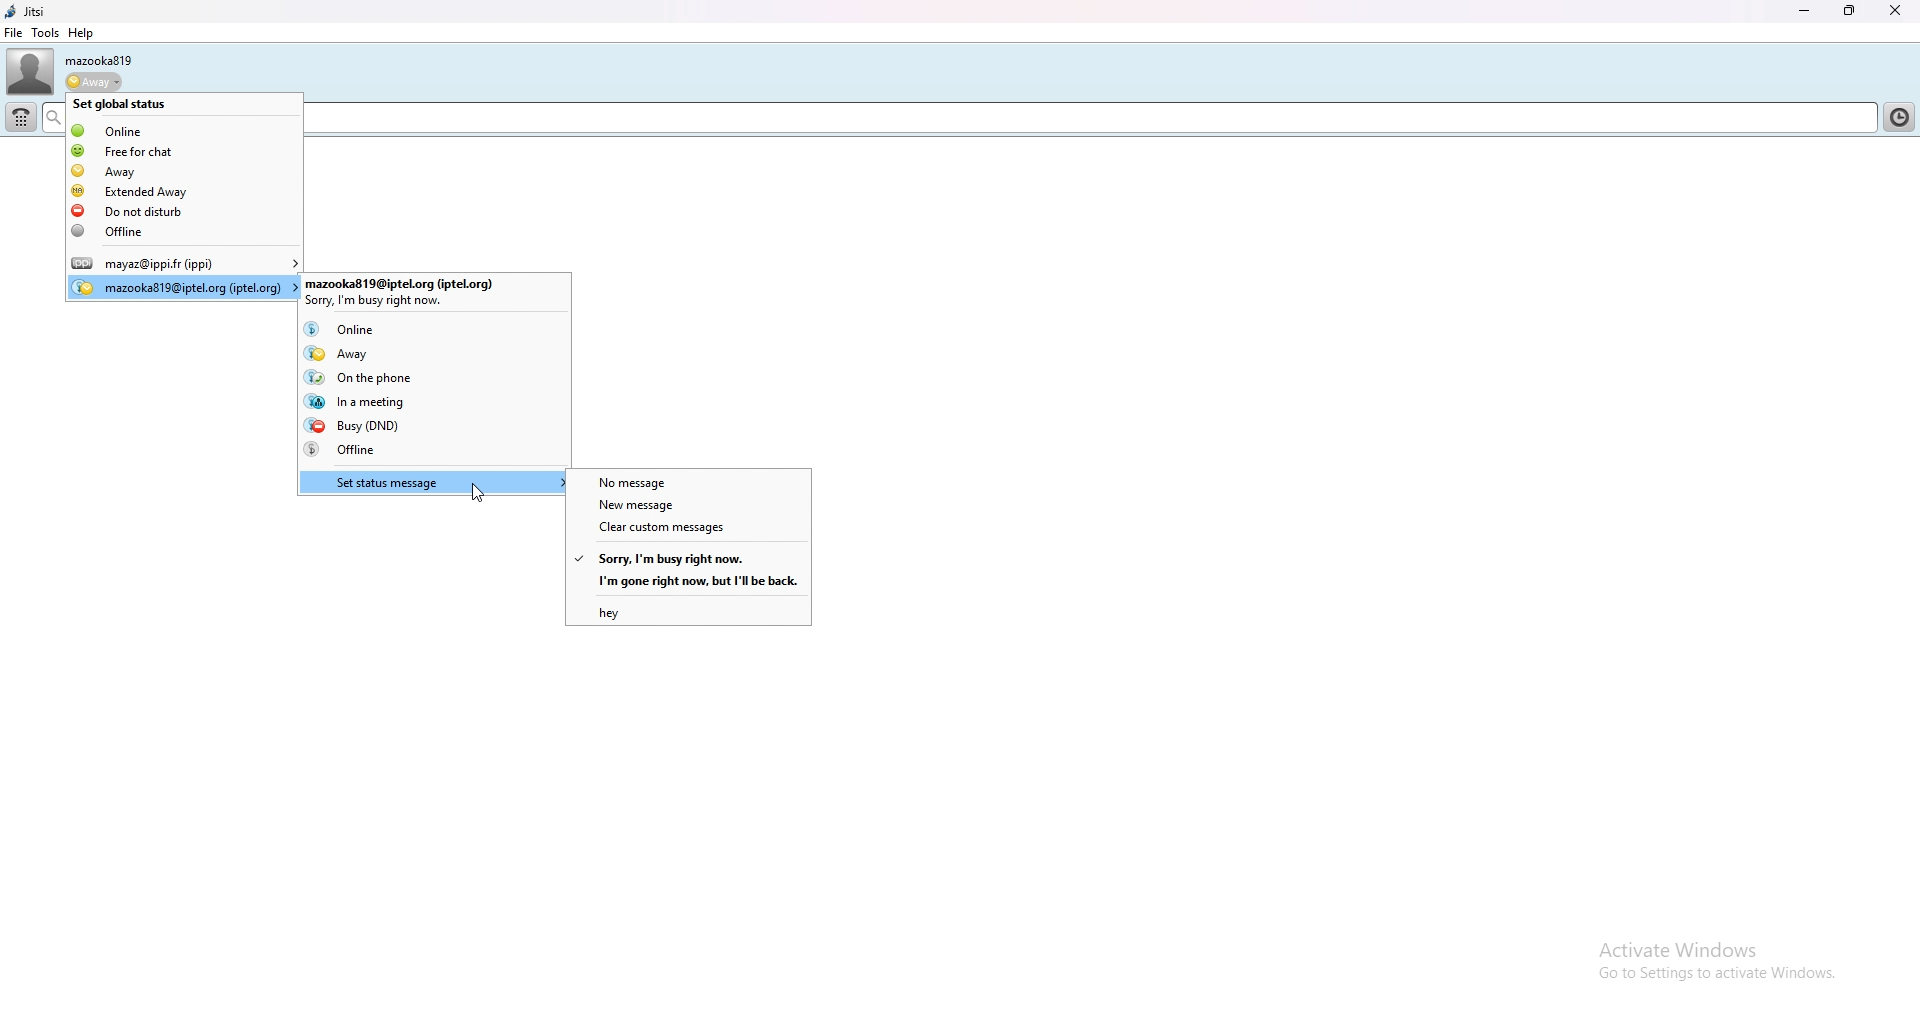 The height and width of the screenshot is (1032, 1920). I want to click on file, so click(13, 33).